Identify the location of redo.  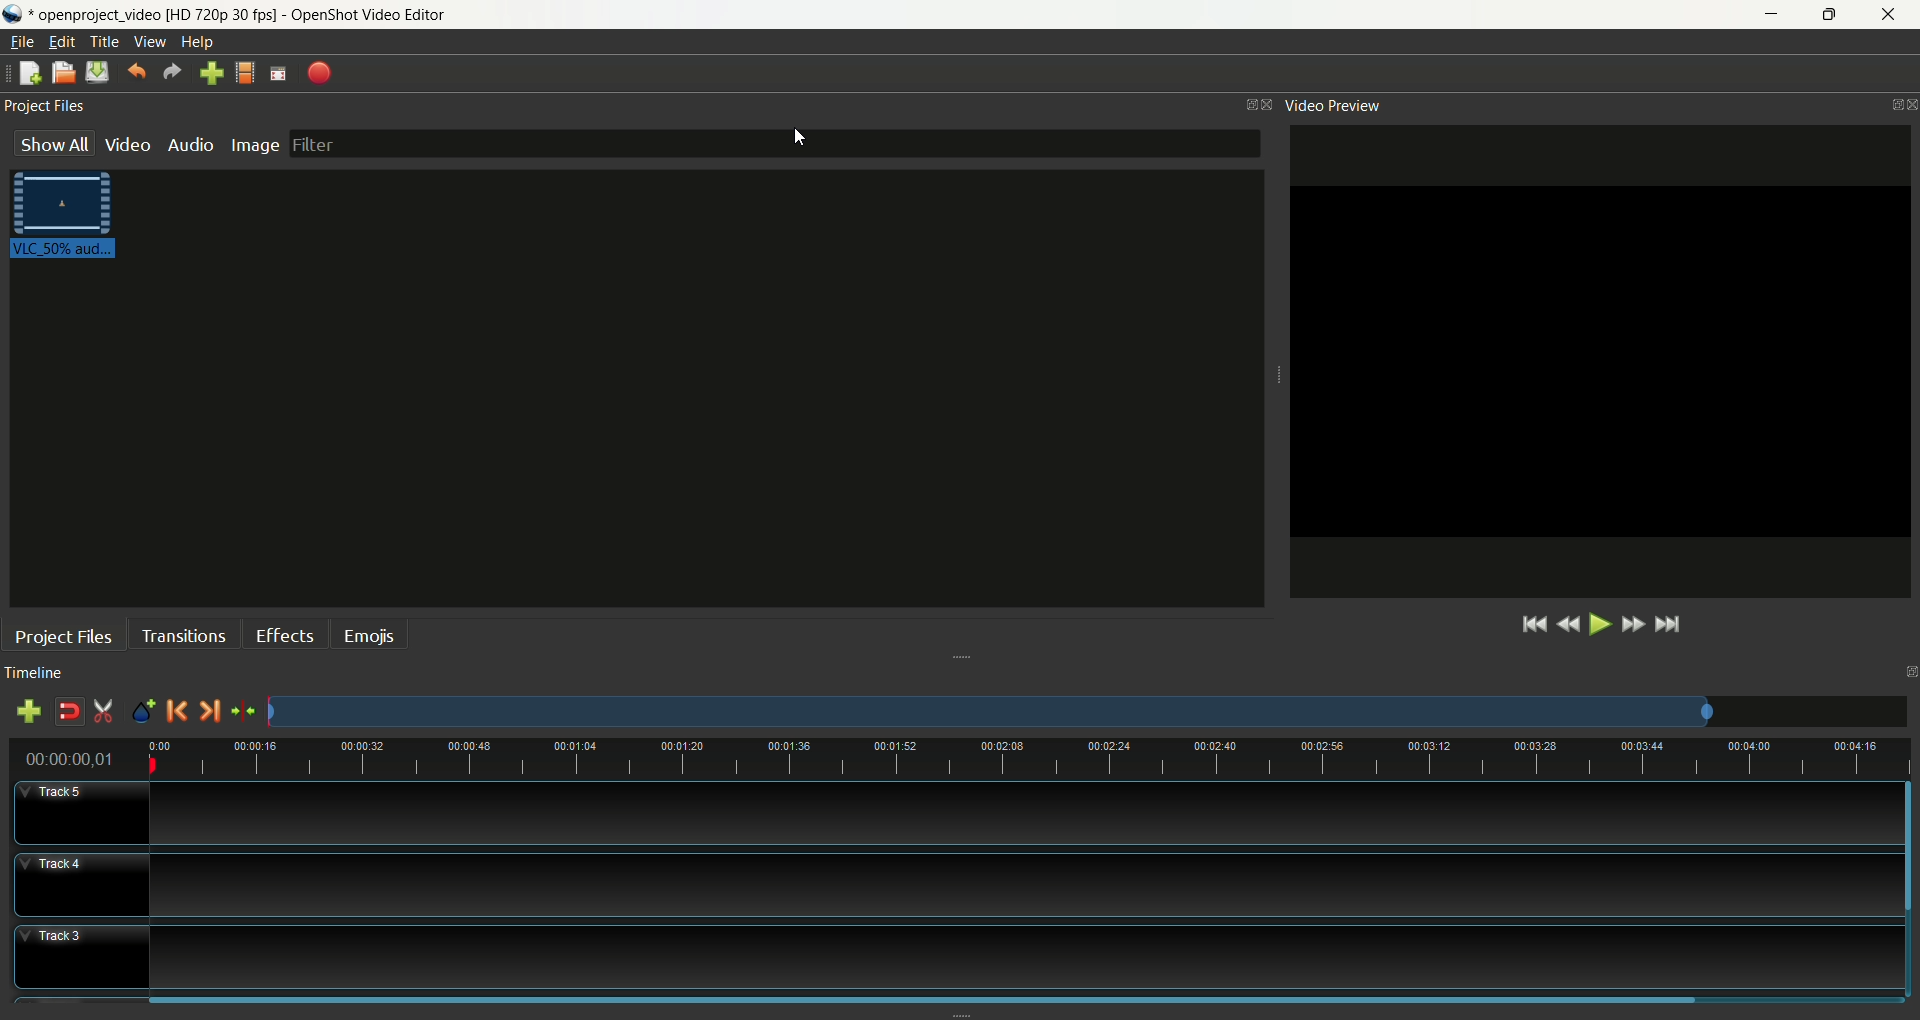
(172, 74).